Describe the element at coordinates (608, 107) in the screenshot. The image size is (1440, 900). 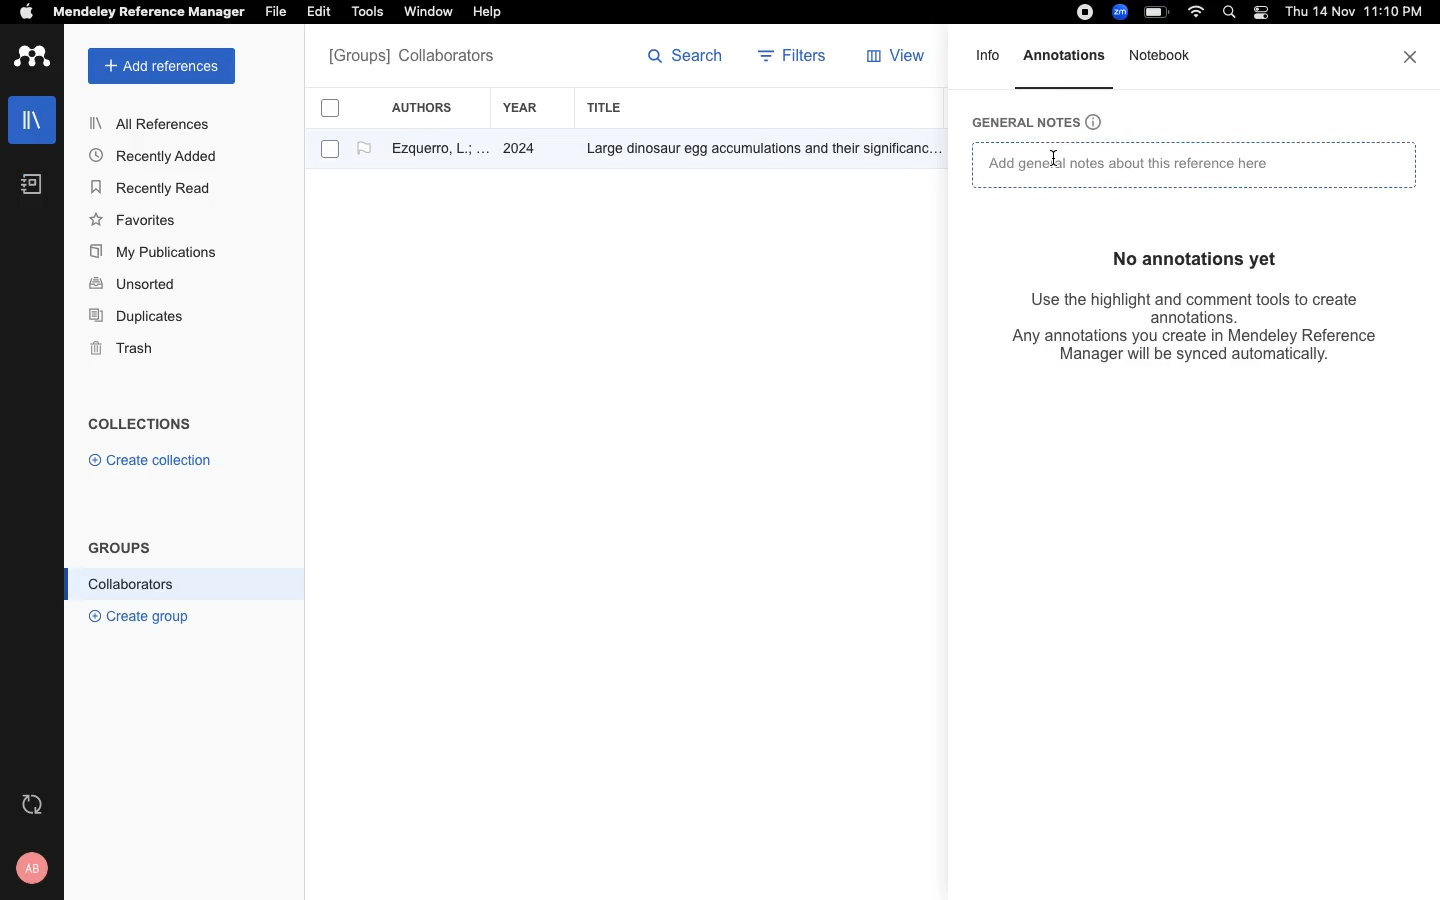
I see `title` at that location.